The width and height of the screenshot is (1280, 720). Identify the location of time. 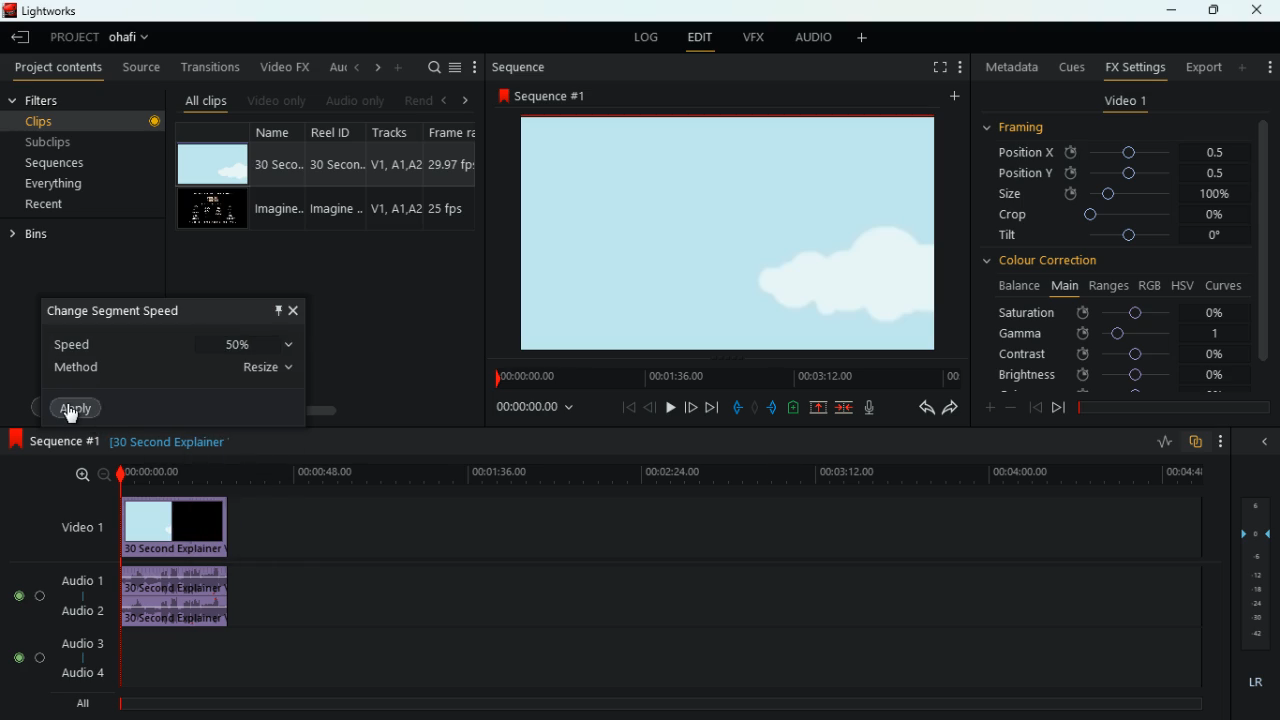
(167, 442).